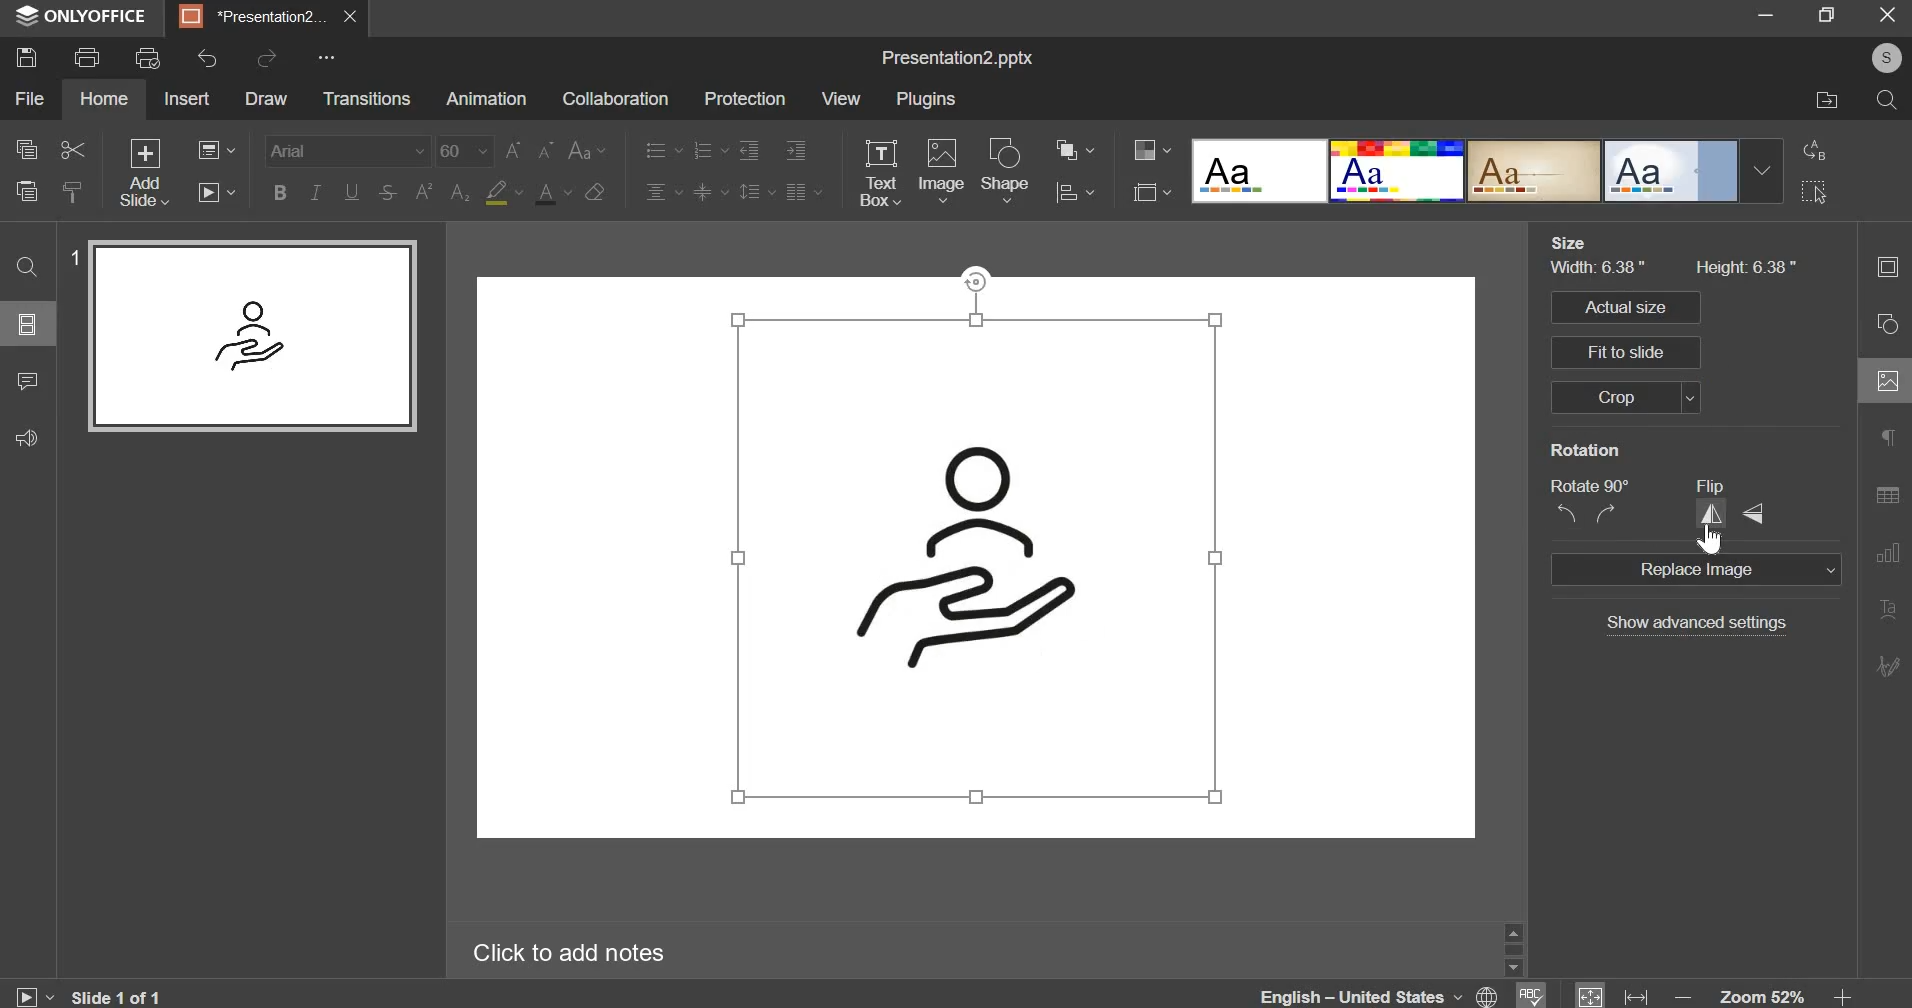  Describe the element at coordinates (1740, 501) in the screenshot. I see `flip` at that location.